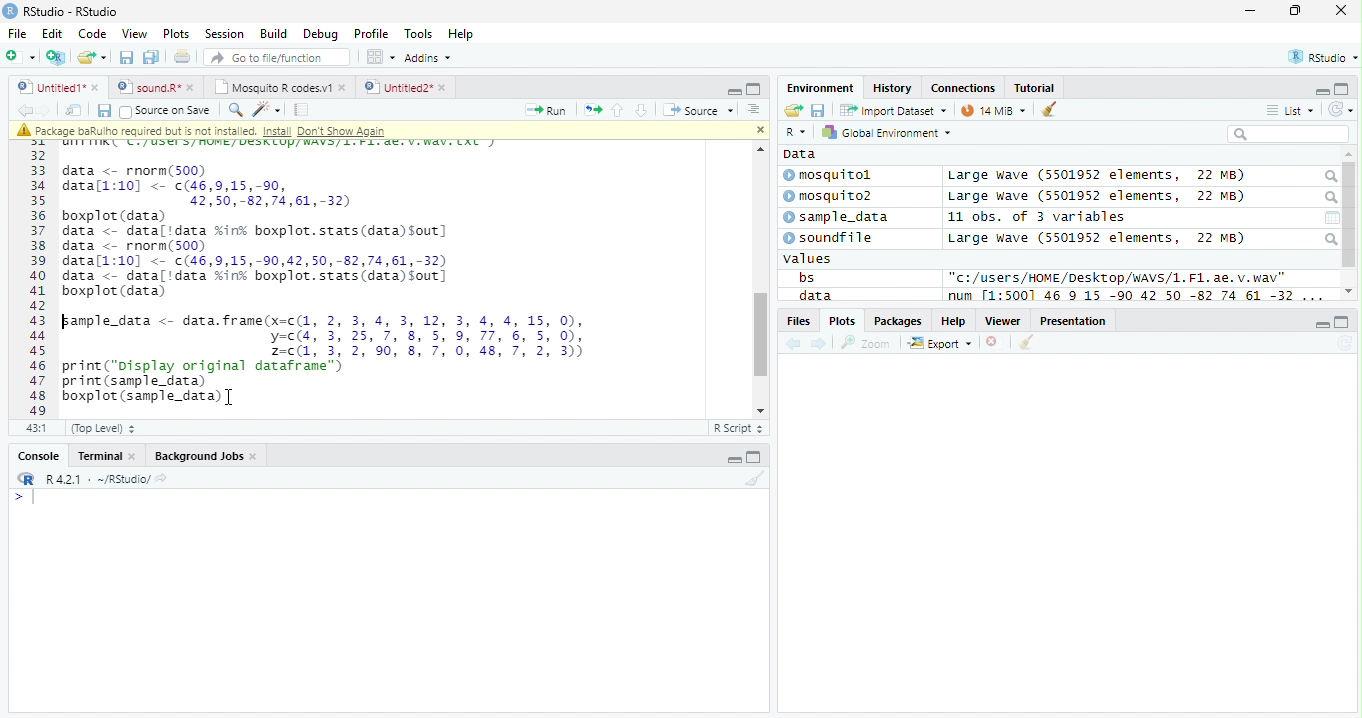  Describe the element at coordinates (103, 429) in the screenshot. I see `(Top Level)` at that location.